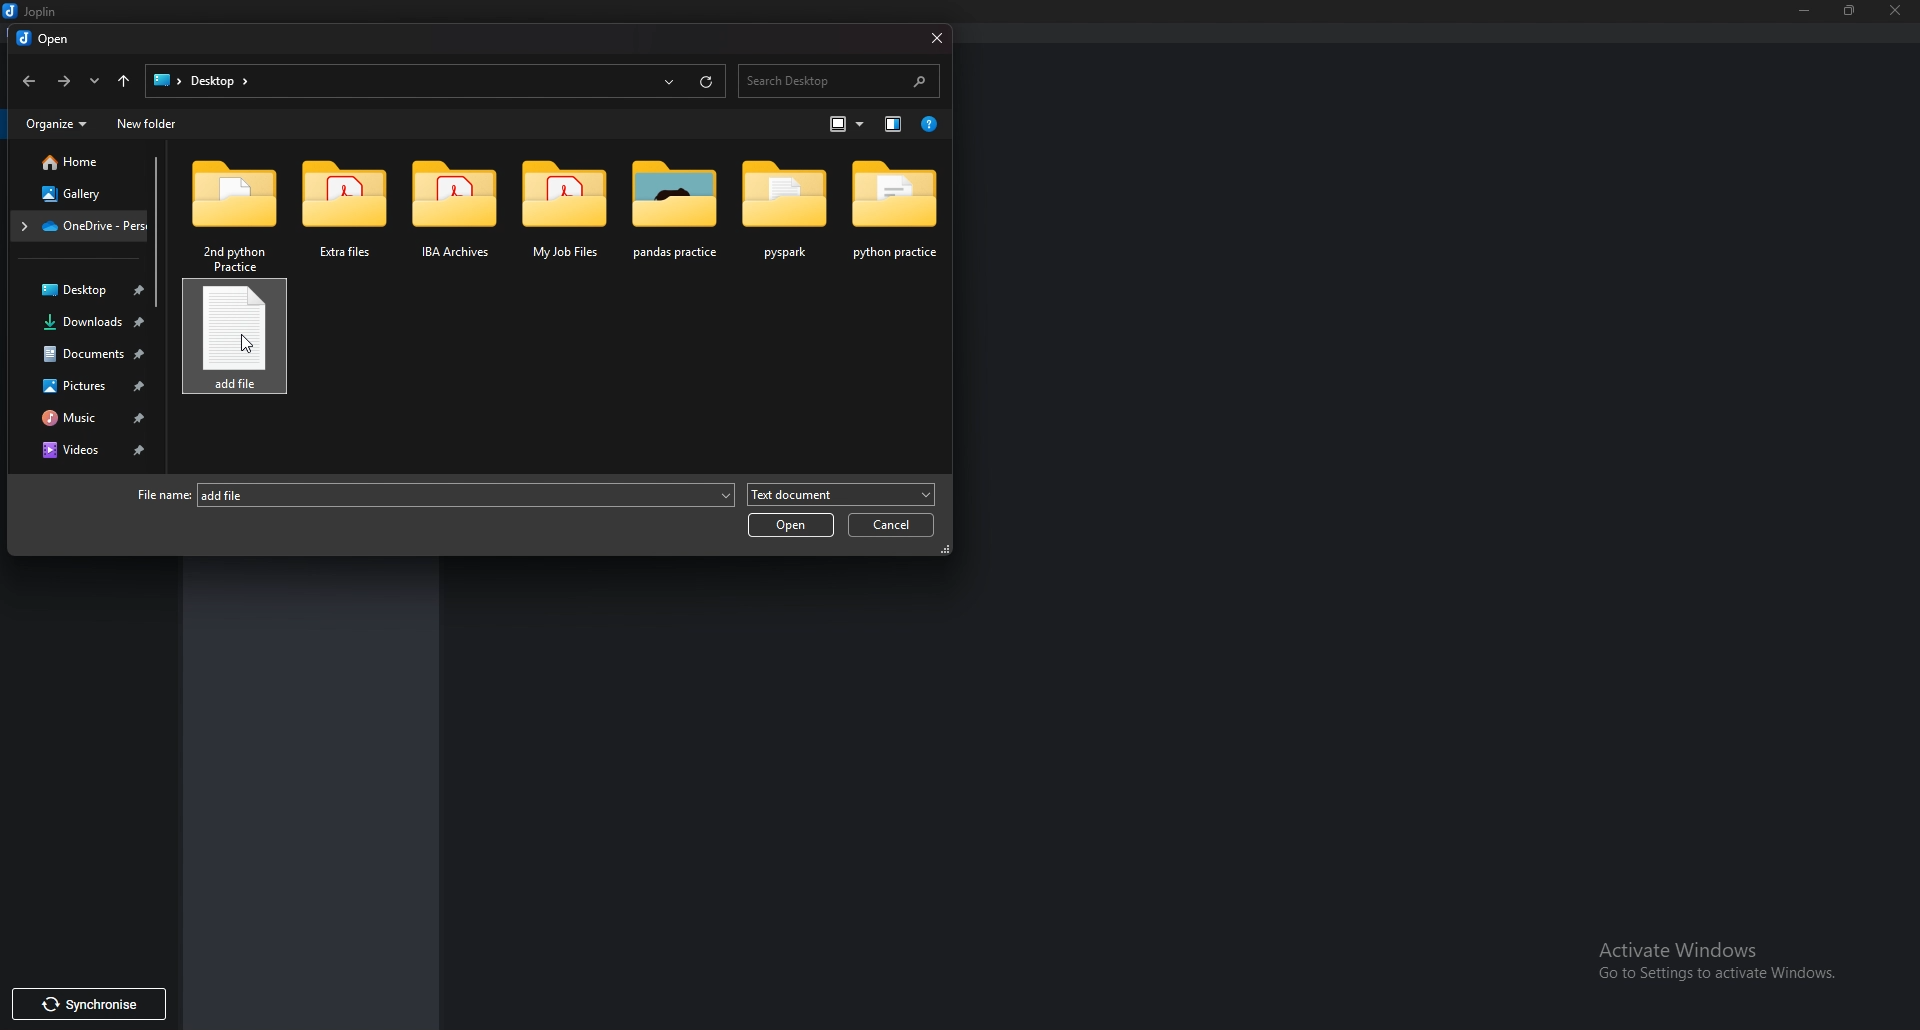  What do you see at coordinates (148, 125) in the screenshot?
I see `New folder` at bounding box center [148, 125].